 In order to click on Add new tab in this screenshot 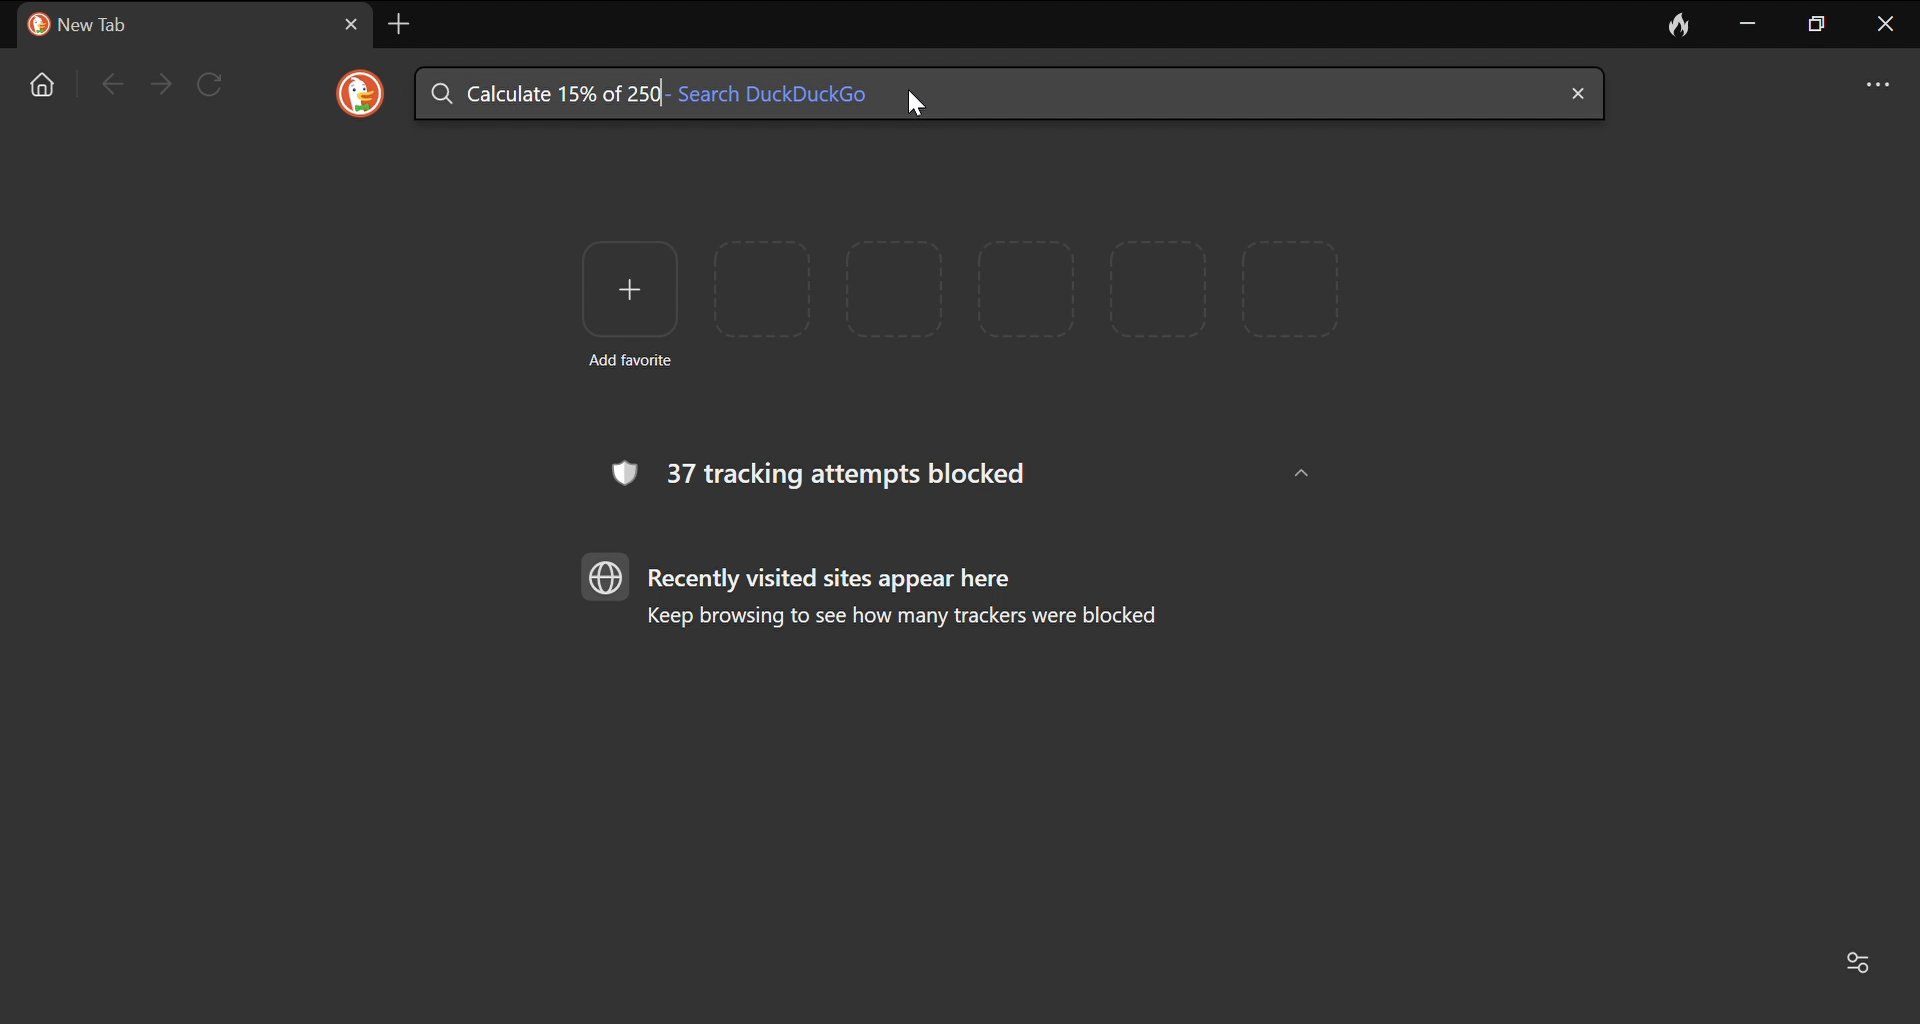, I will do `click(399, 23)`.